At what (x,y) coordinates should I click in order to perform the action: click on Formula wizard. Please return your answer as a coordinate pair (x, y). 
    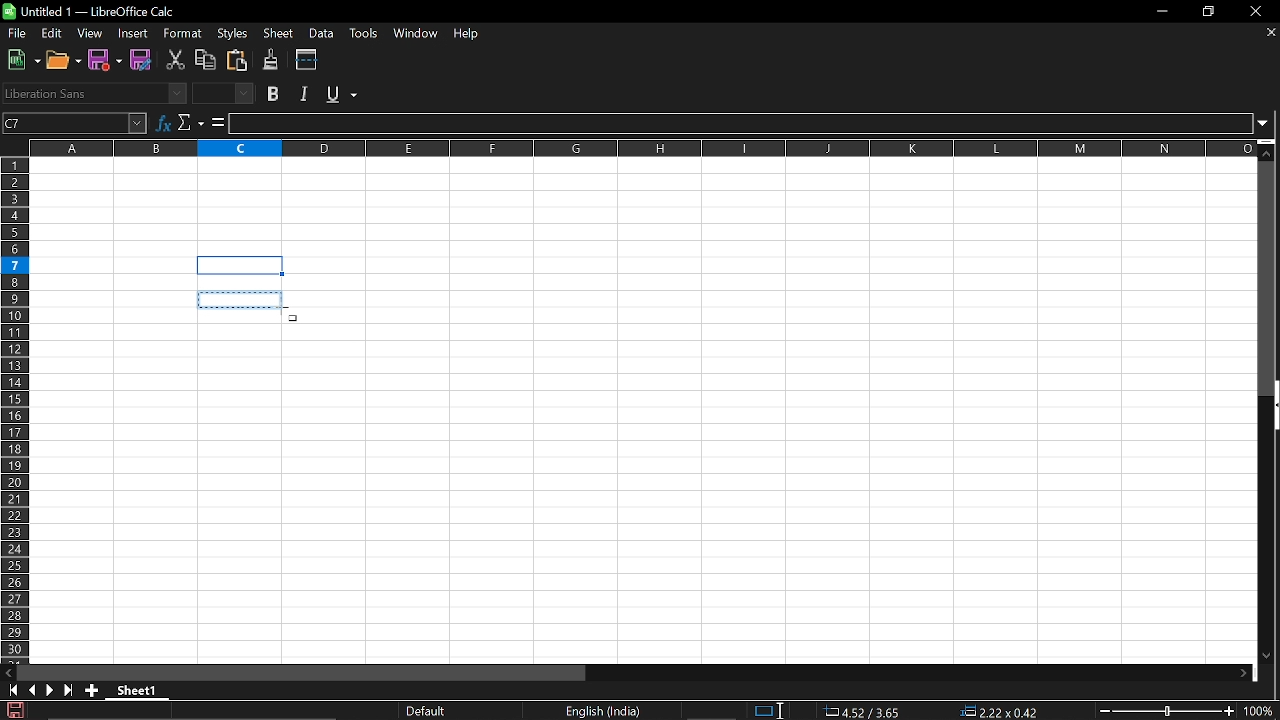
    Looking at the image, I should click on (163, 121).